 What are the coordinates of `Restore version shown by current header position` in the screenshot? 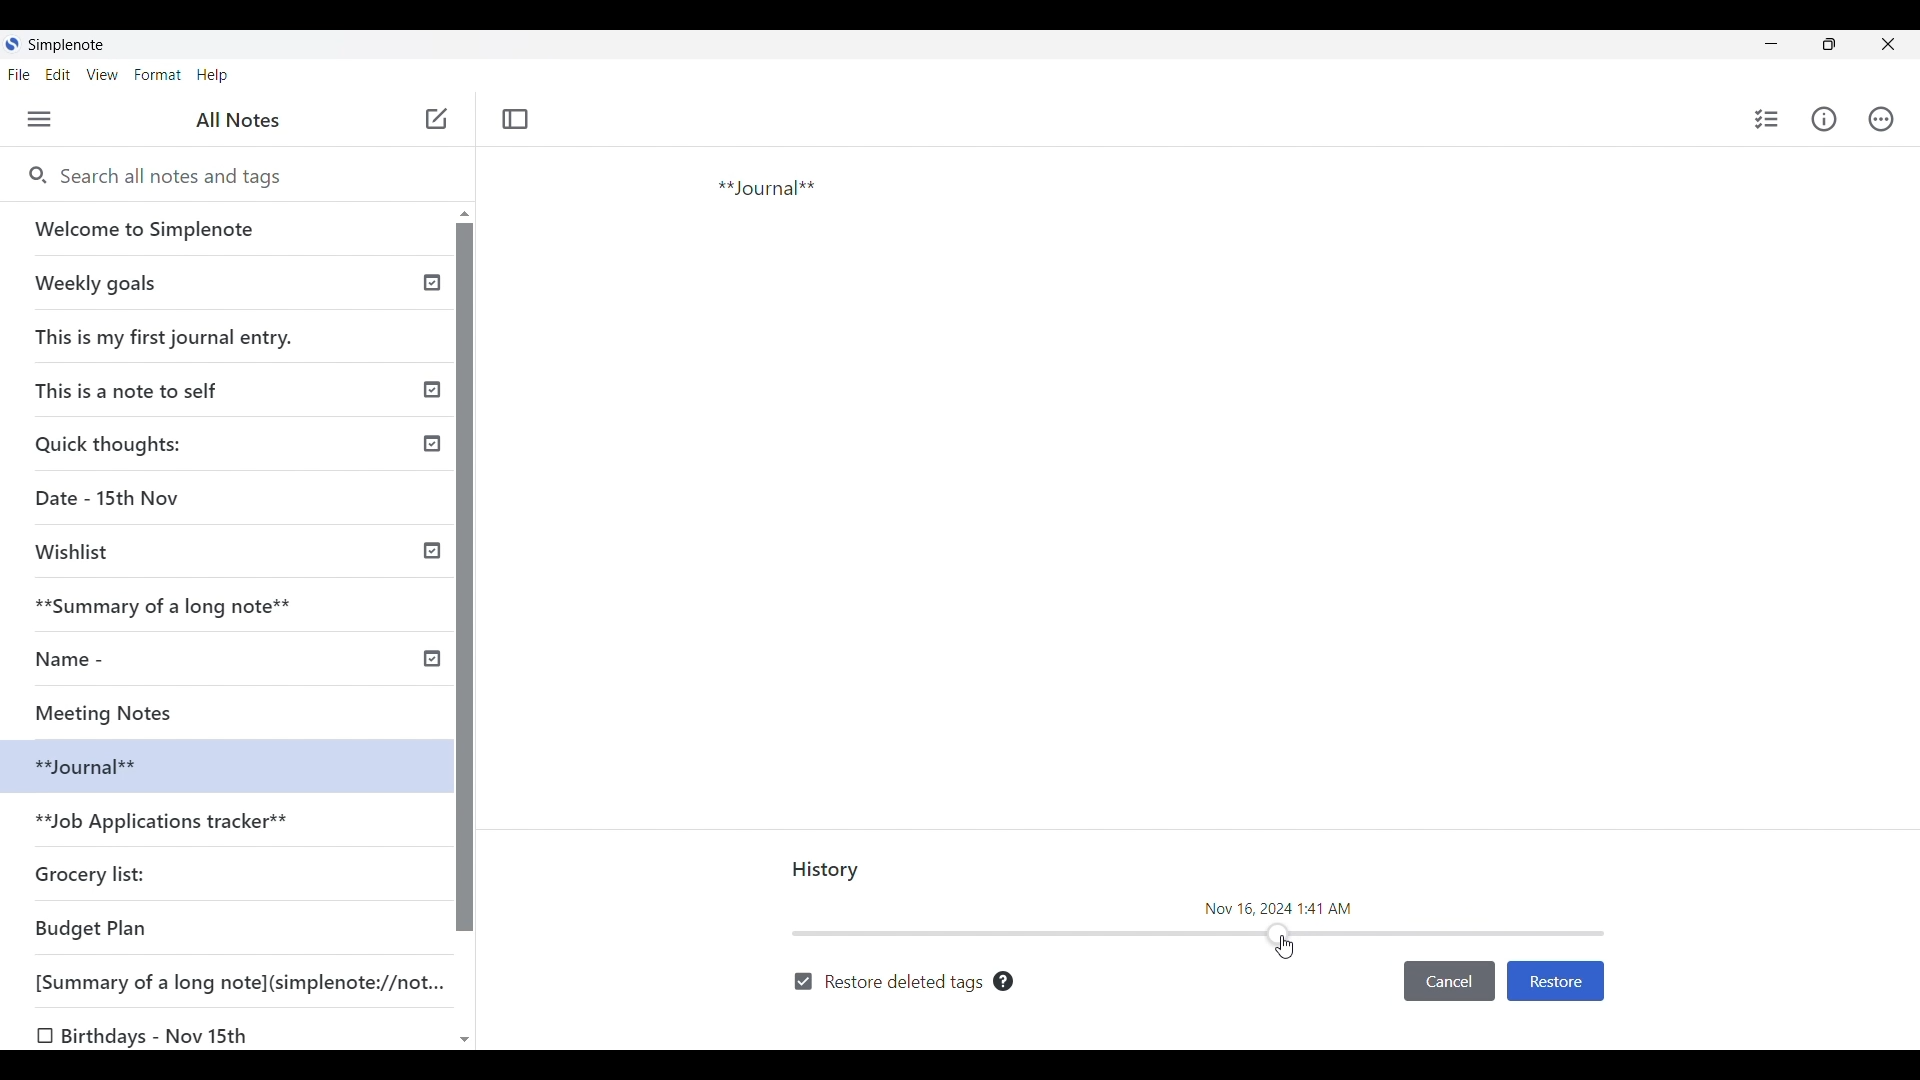 It's located at (1555, 982).